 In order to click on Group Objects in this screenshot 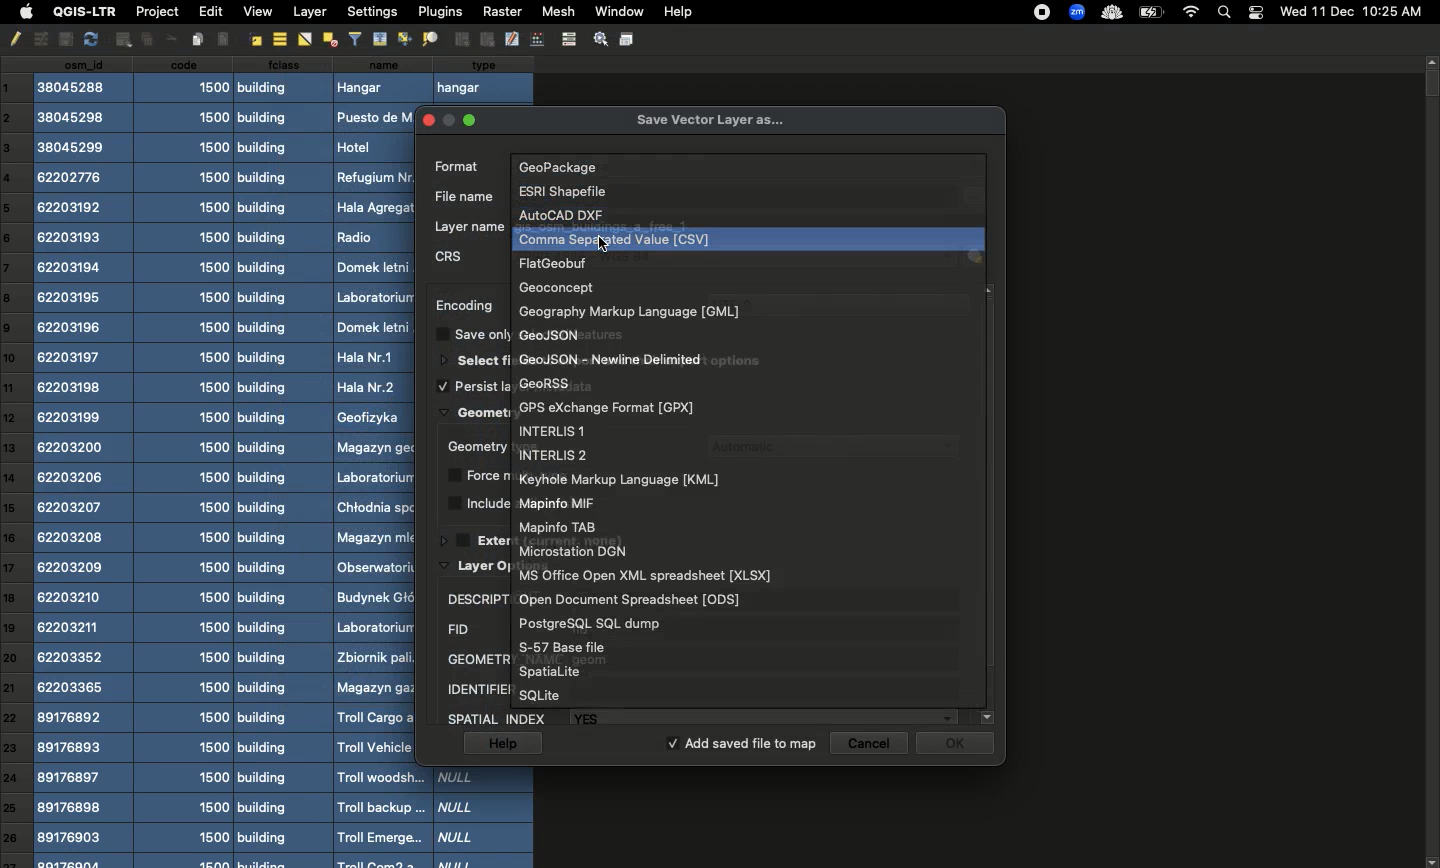, I will do `click(461, 39)`.